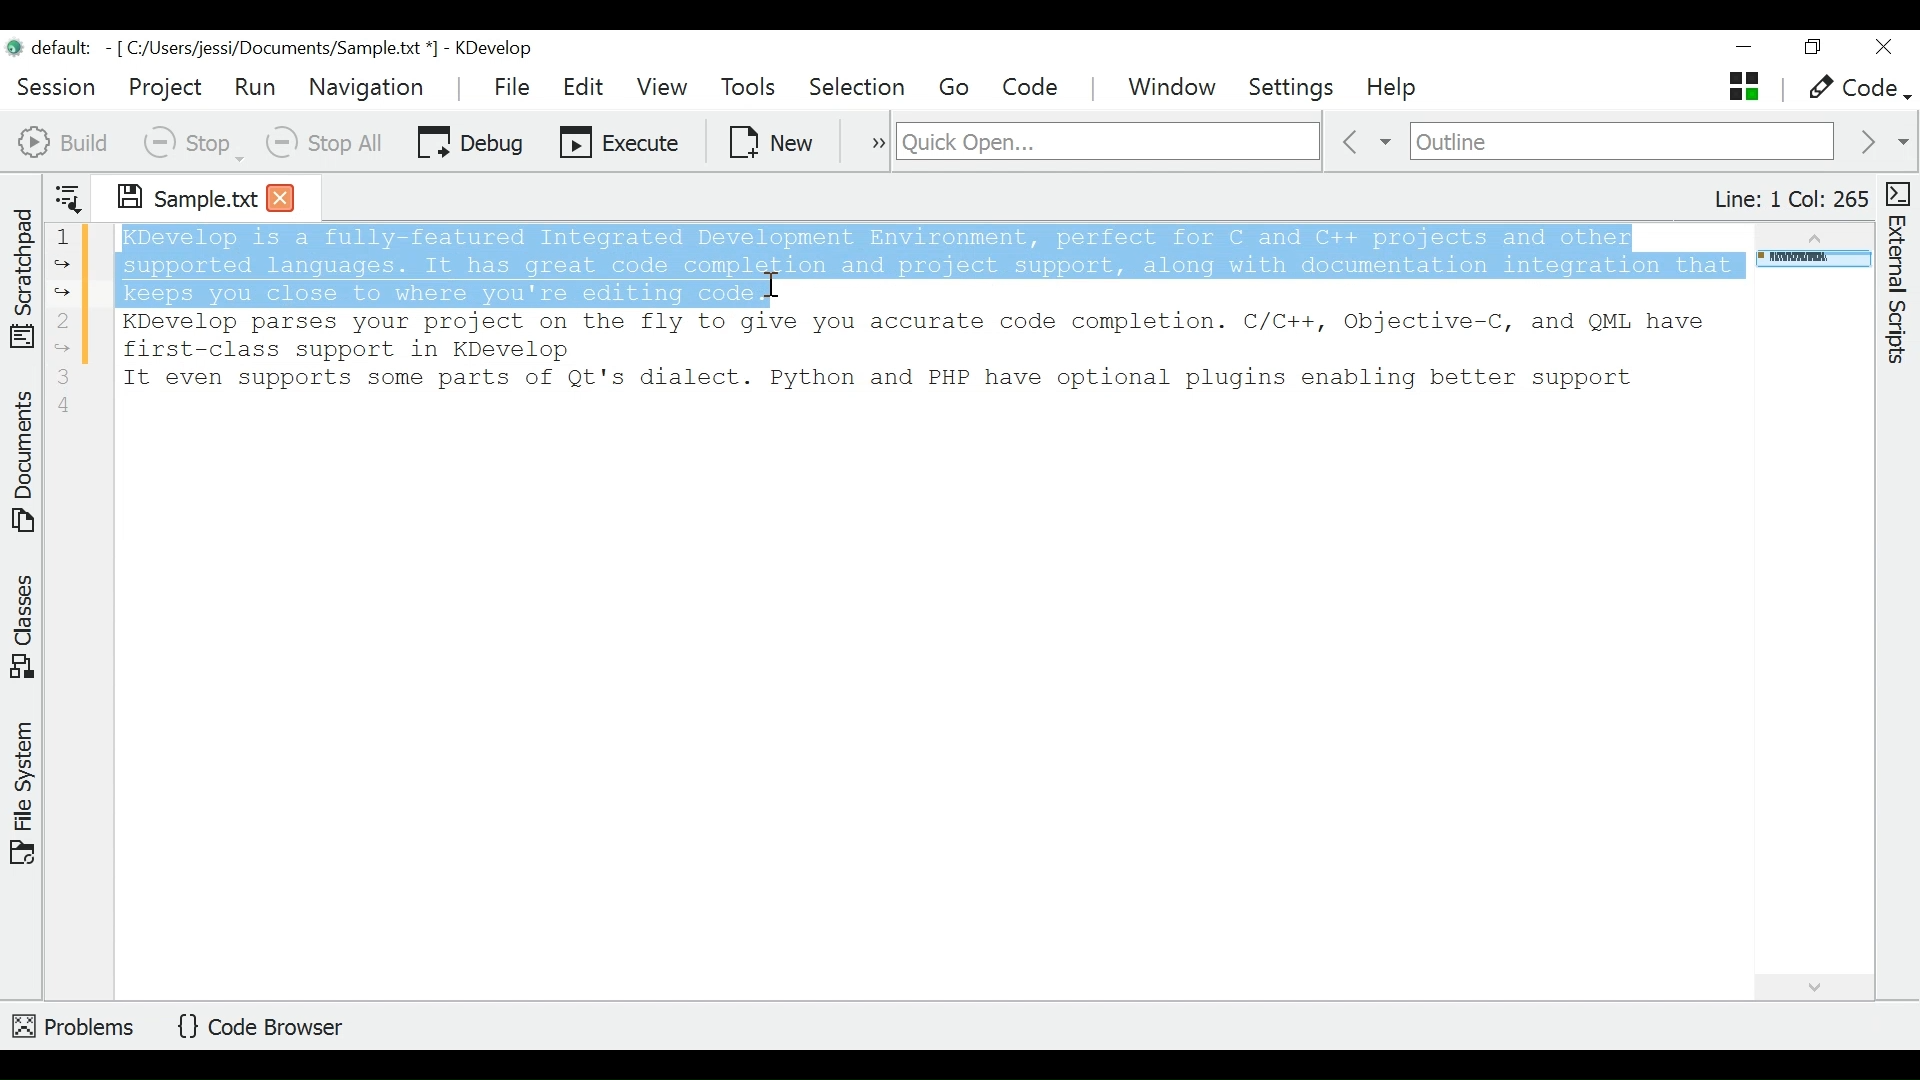 The image size is (1920, 1080). Describe the element at coordinates (278, 51) in the screenshot. I see `default - [C:/Users/jessi/Documents/Sample.txt*] - KDevelop` at that location.